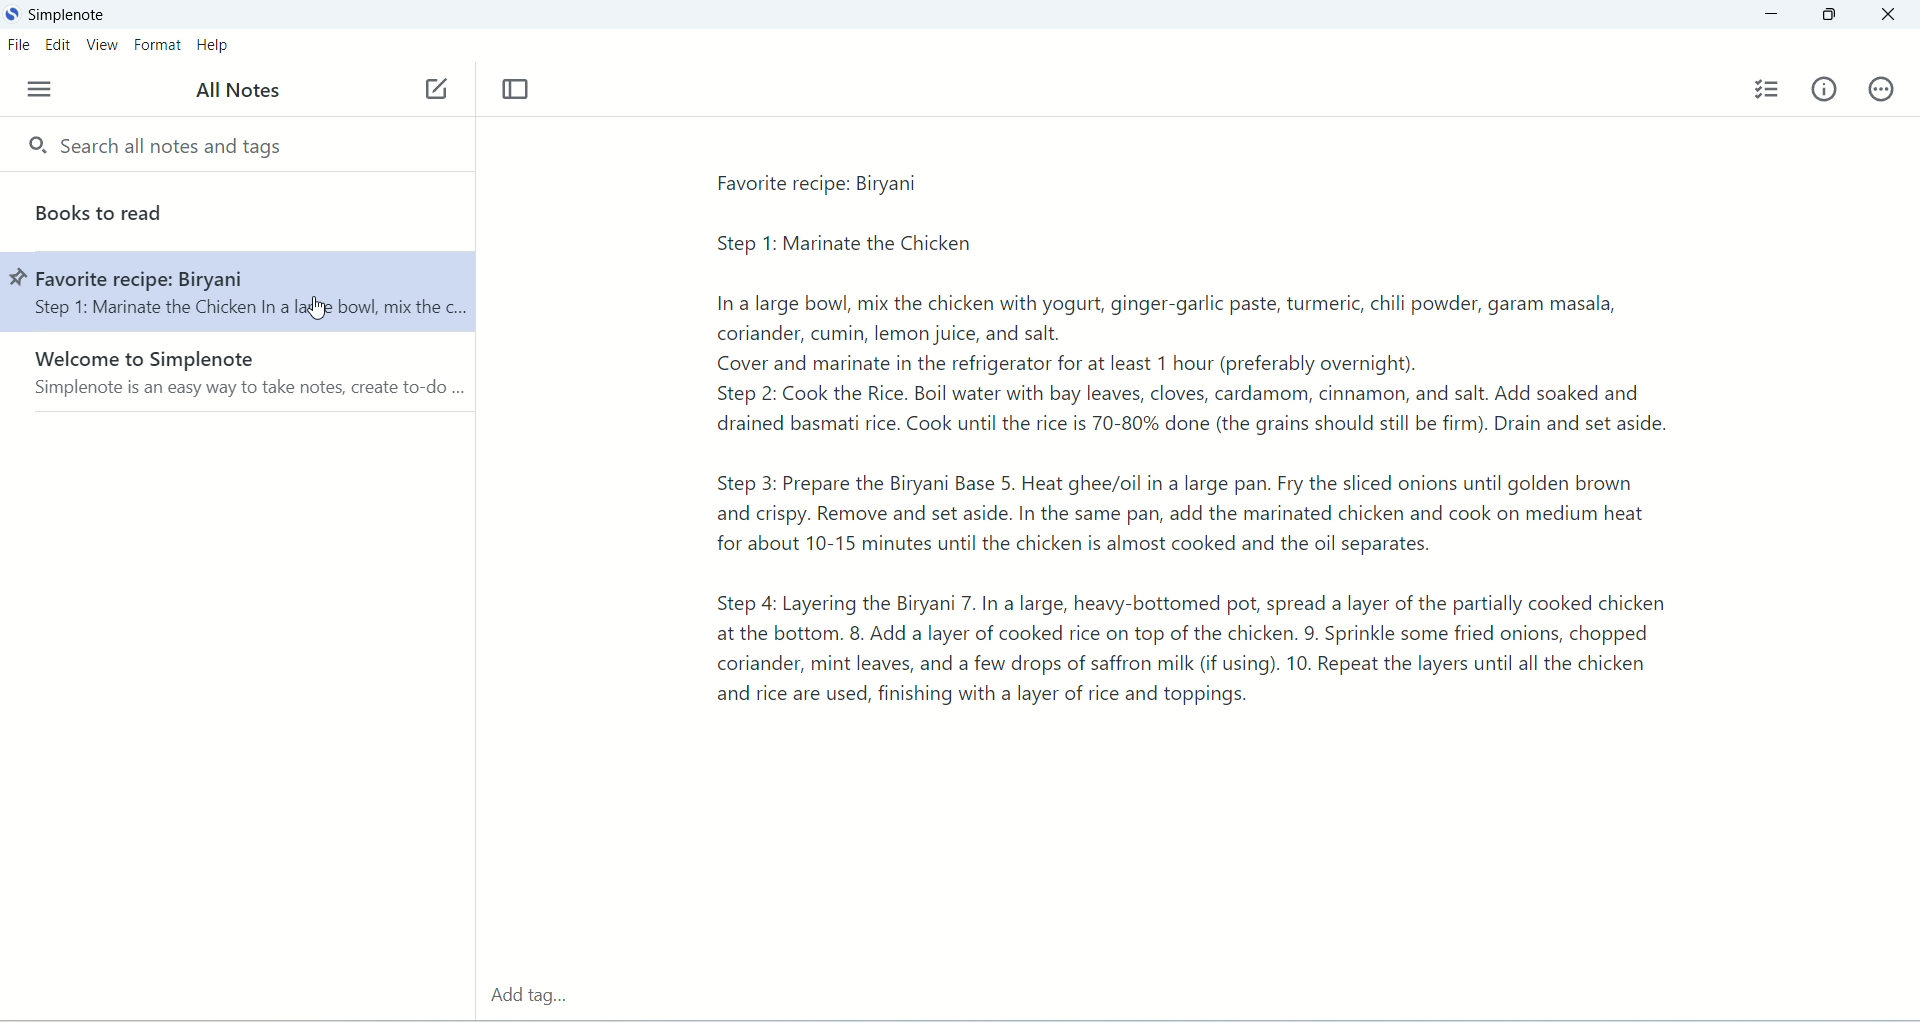 Image resolution: width=1920 pixels, height=1022 pixels. What do you see at coordinates (17, 48) in the screenshot?
I see `file` at bounding box center [17, 48].